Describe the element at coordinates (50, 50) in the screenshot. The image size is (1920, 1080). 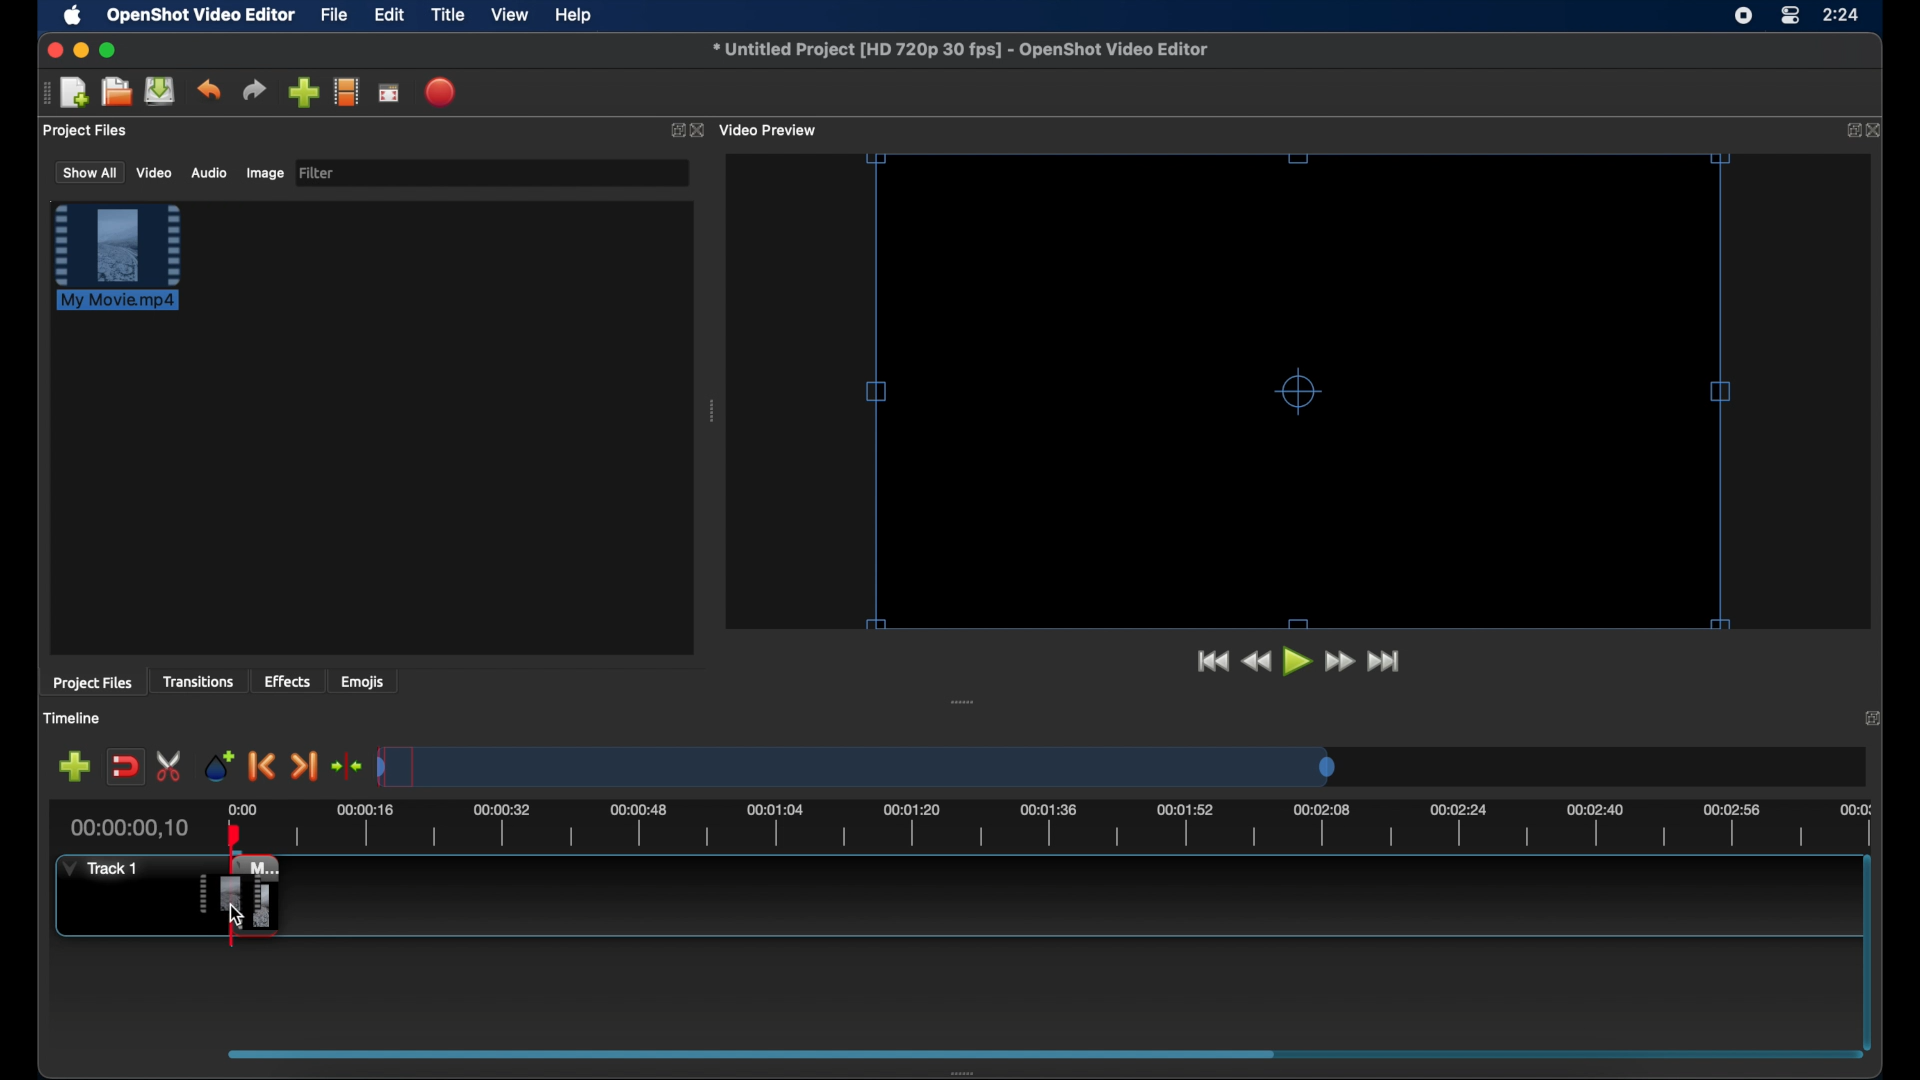
I see `close` at that location.